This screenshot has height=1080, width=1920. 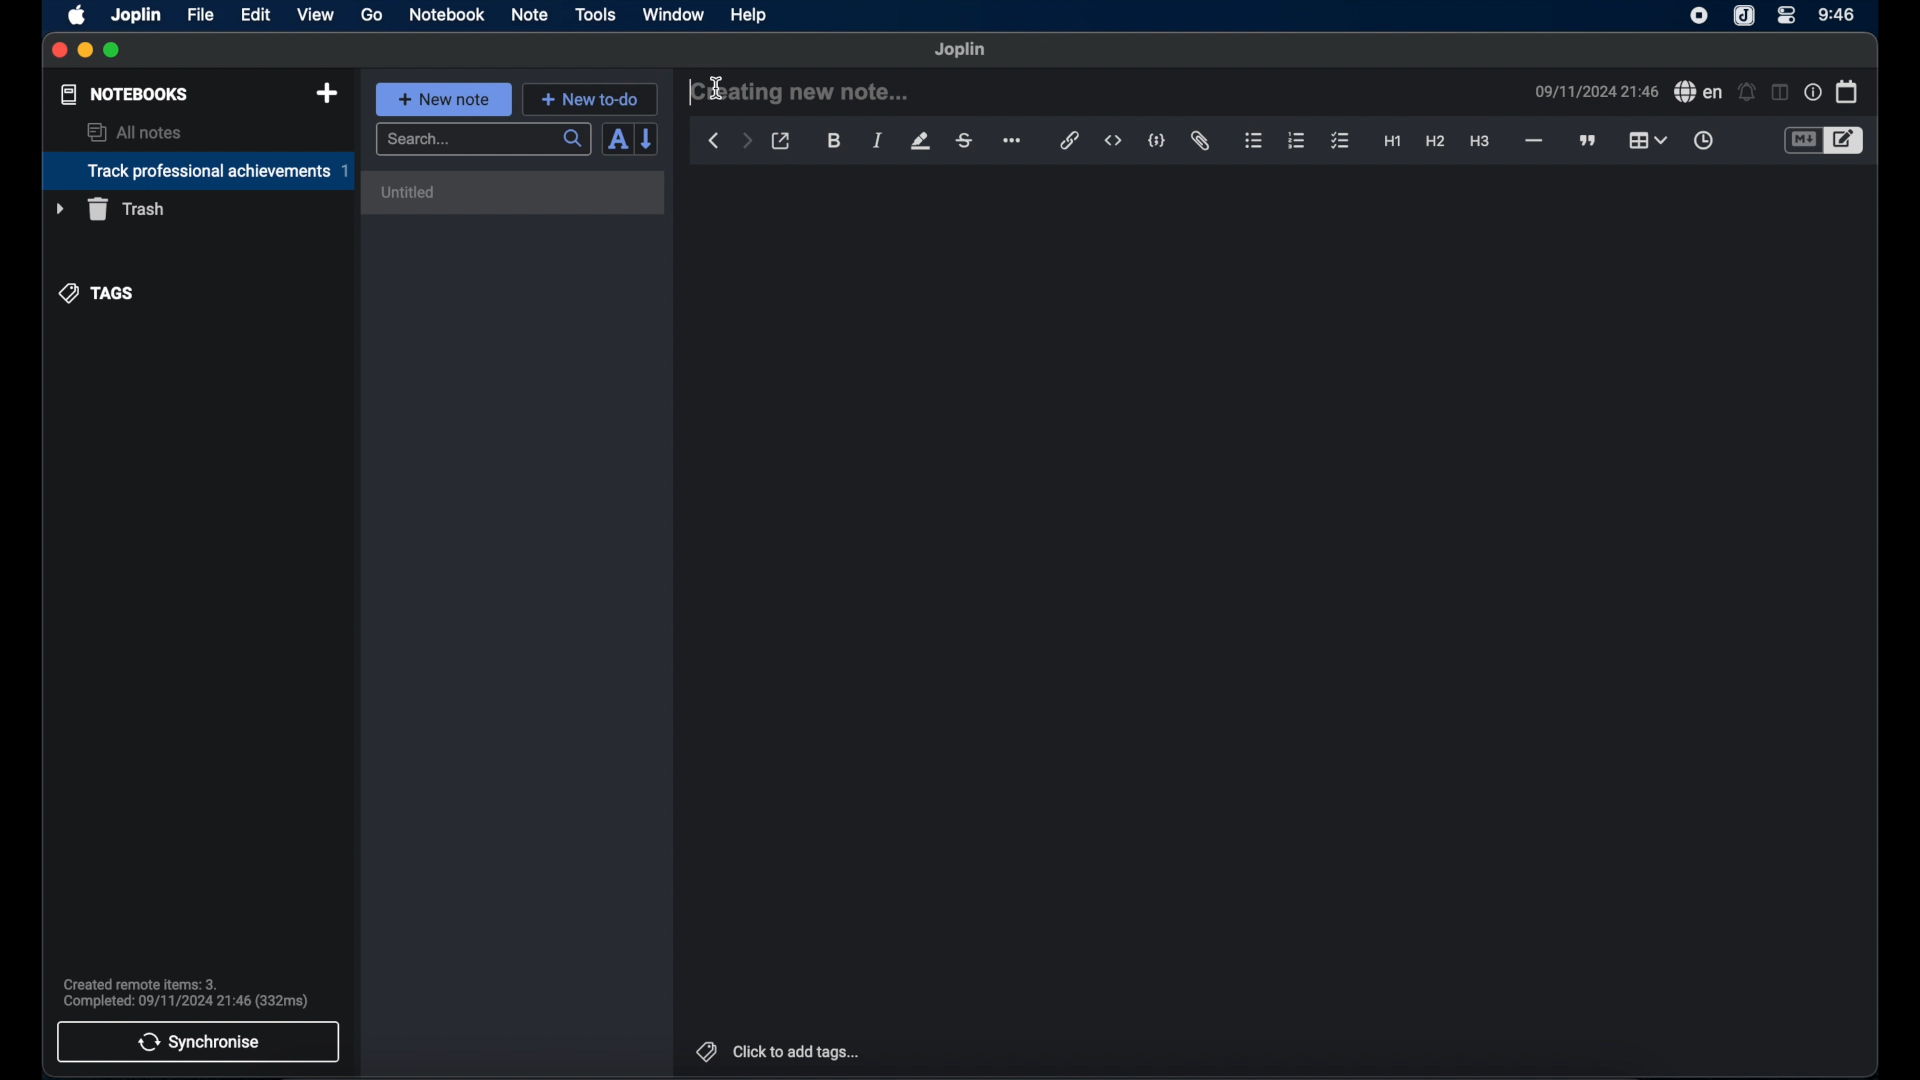 What do you see at coordinates (615, 141) in the screenshot?
I see `toggle sort order field` at bounding box center [615, 141].